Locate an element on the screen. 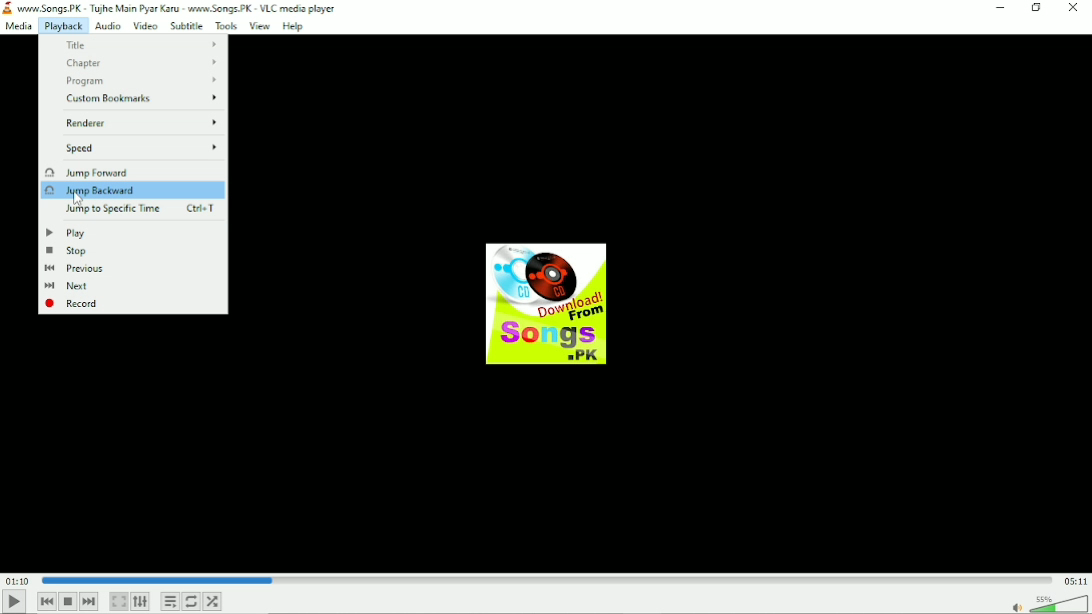  Jump forward is located at coordinates (86, 171).